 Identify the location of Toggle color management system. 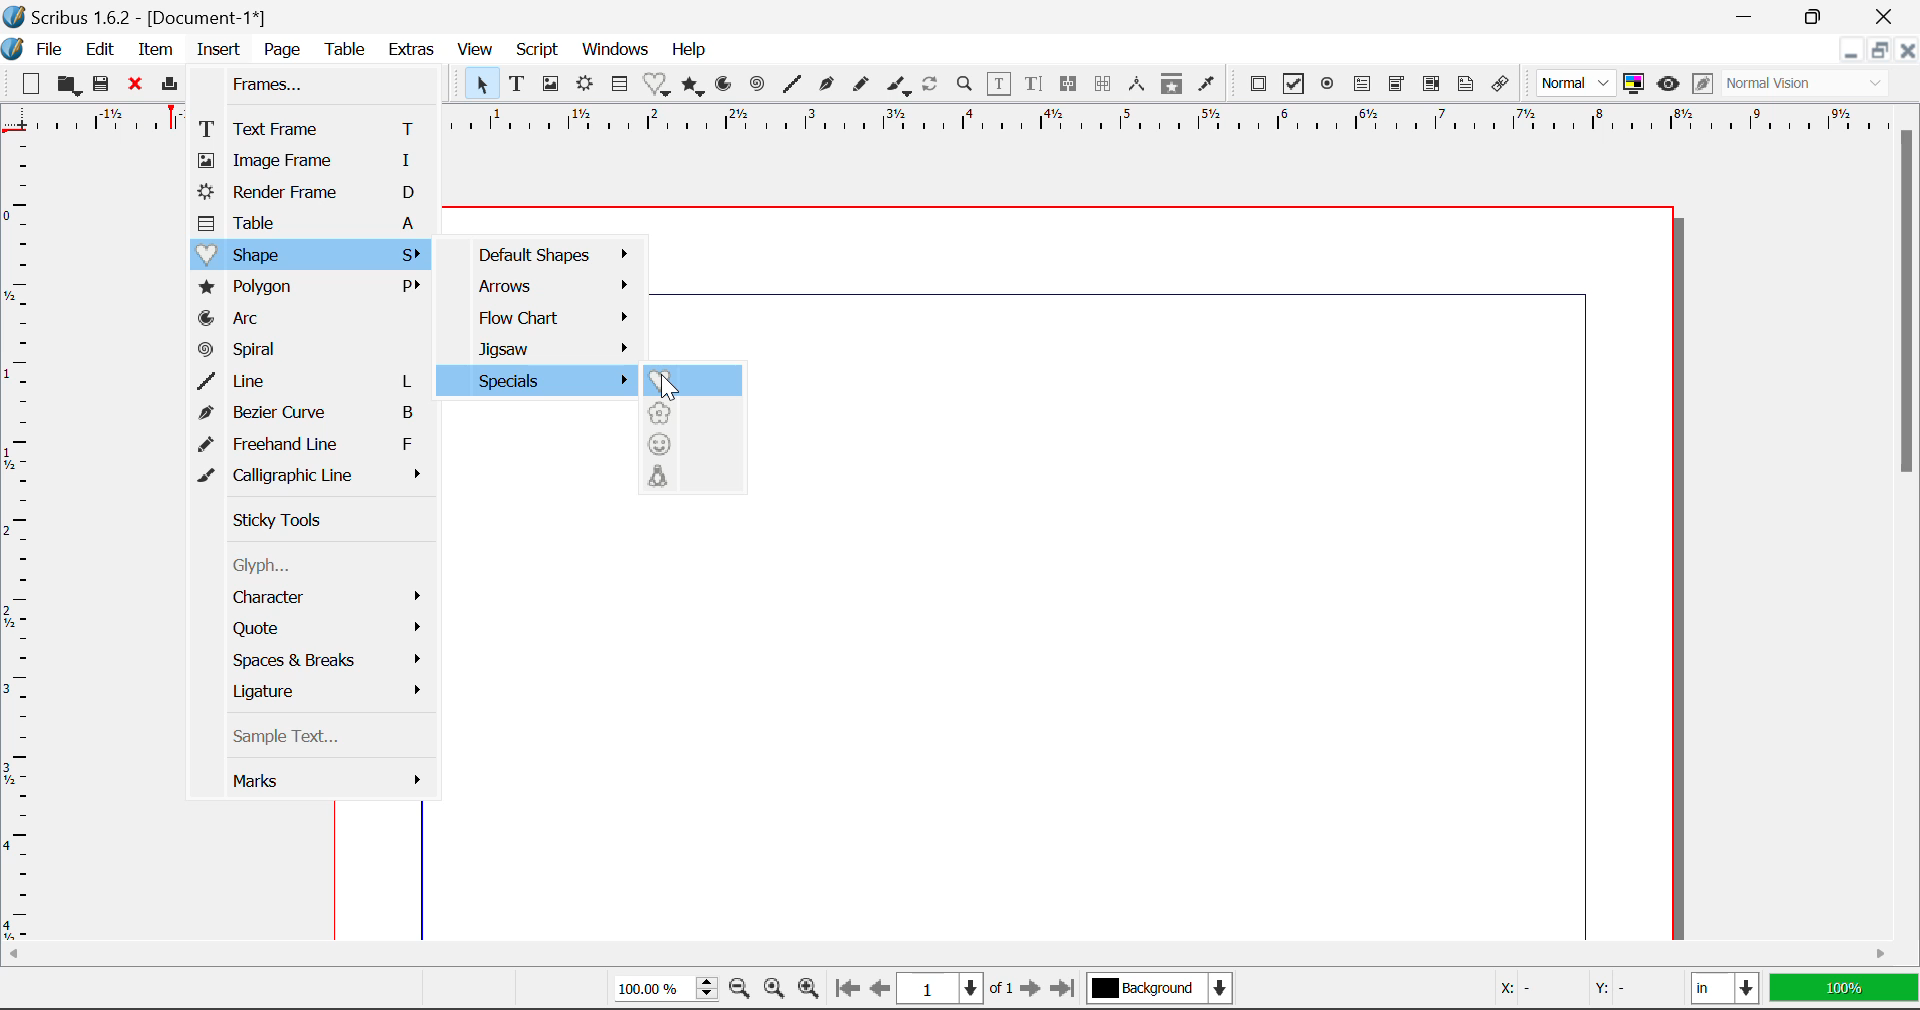
(1634, 85).